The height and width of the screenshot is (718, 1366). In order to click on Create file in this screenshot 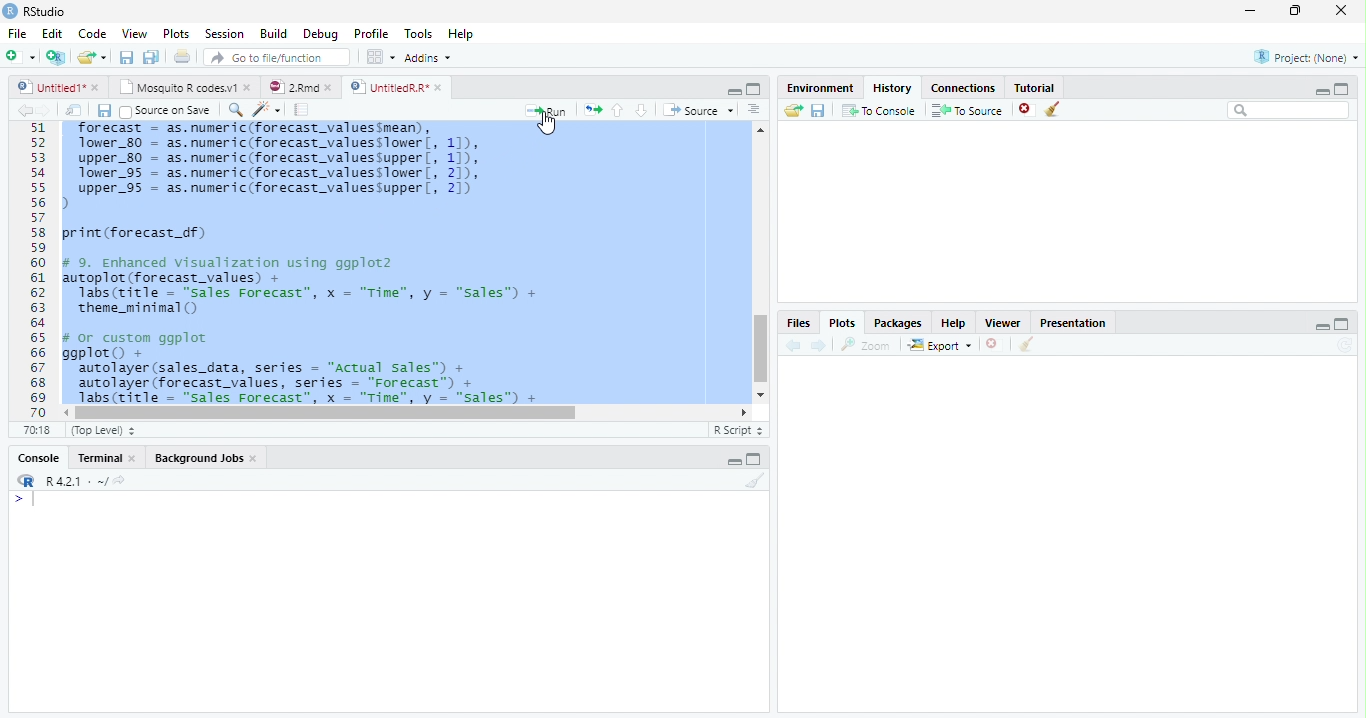, I will do `click(21, 58)`.